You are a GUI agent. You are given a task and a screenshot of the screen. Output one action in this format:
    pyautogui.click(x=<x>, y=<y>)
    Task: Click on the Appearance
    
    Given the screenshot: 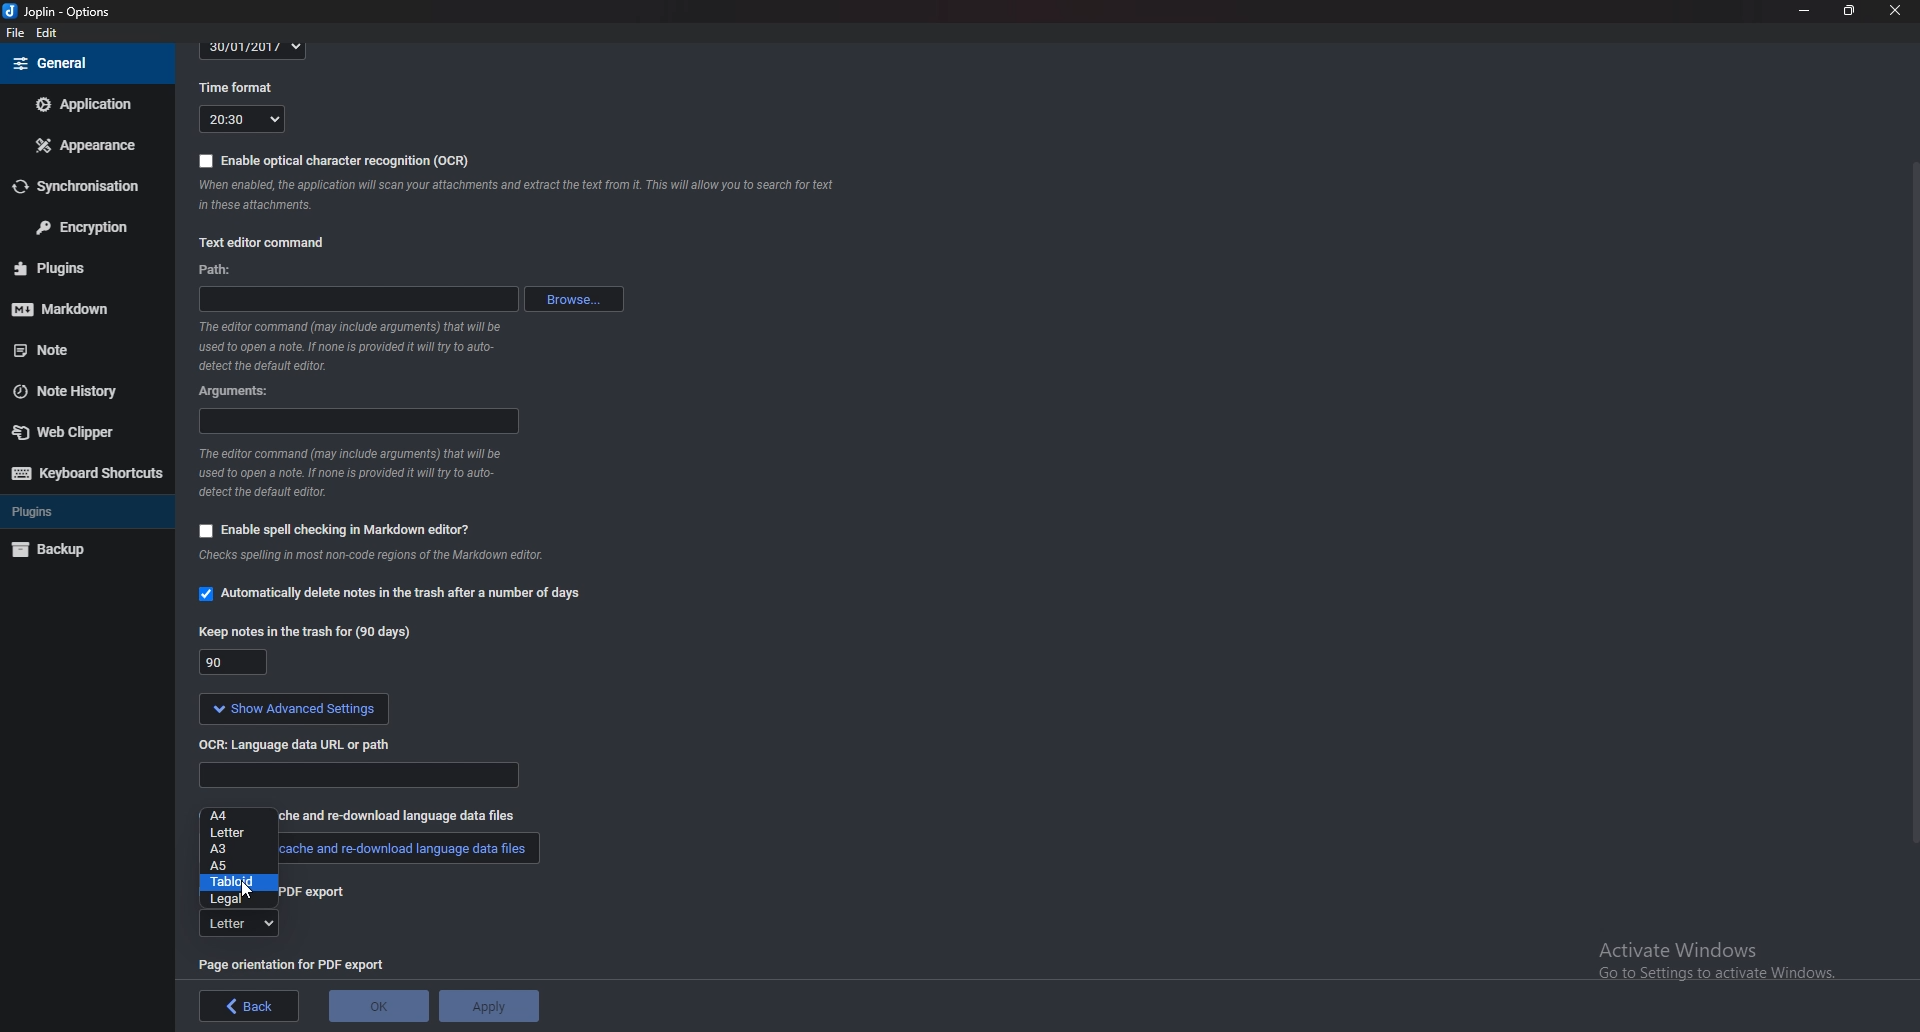 What is the action you would take?
    pyautogui.click(x=83, y=146)
    